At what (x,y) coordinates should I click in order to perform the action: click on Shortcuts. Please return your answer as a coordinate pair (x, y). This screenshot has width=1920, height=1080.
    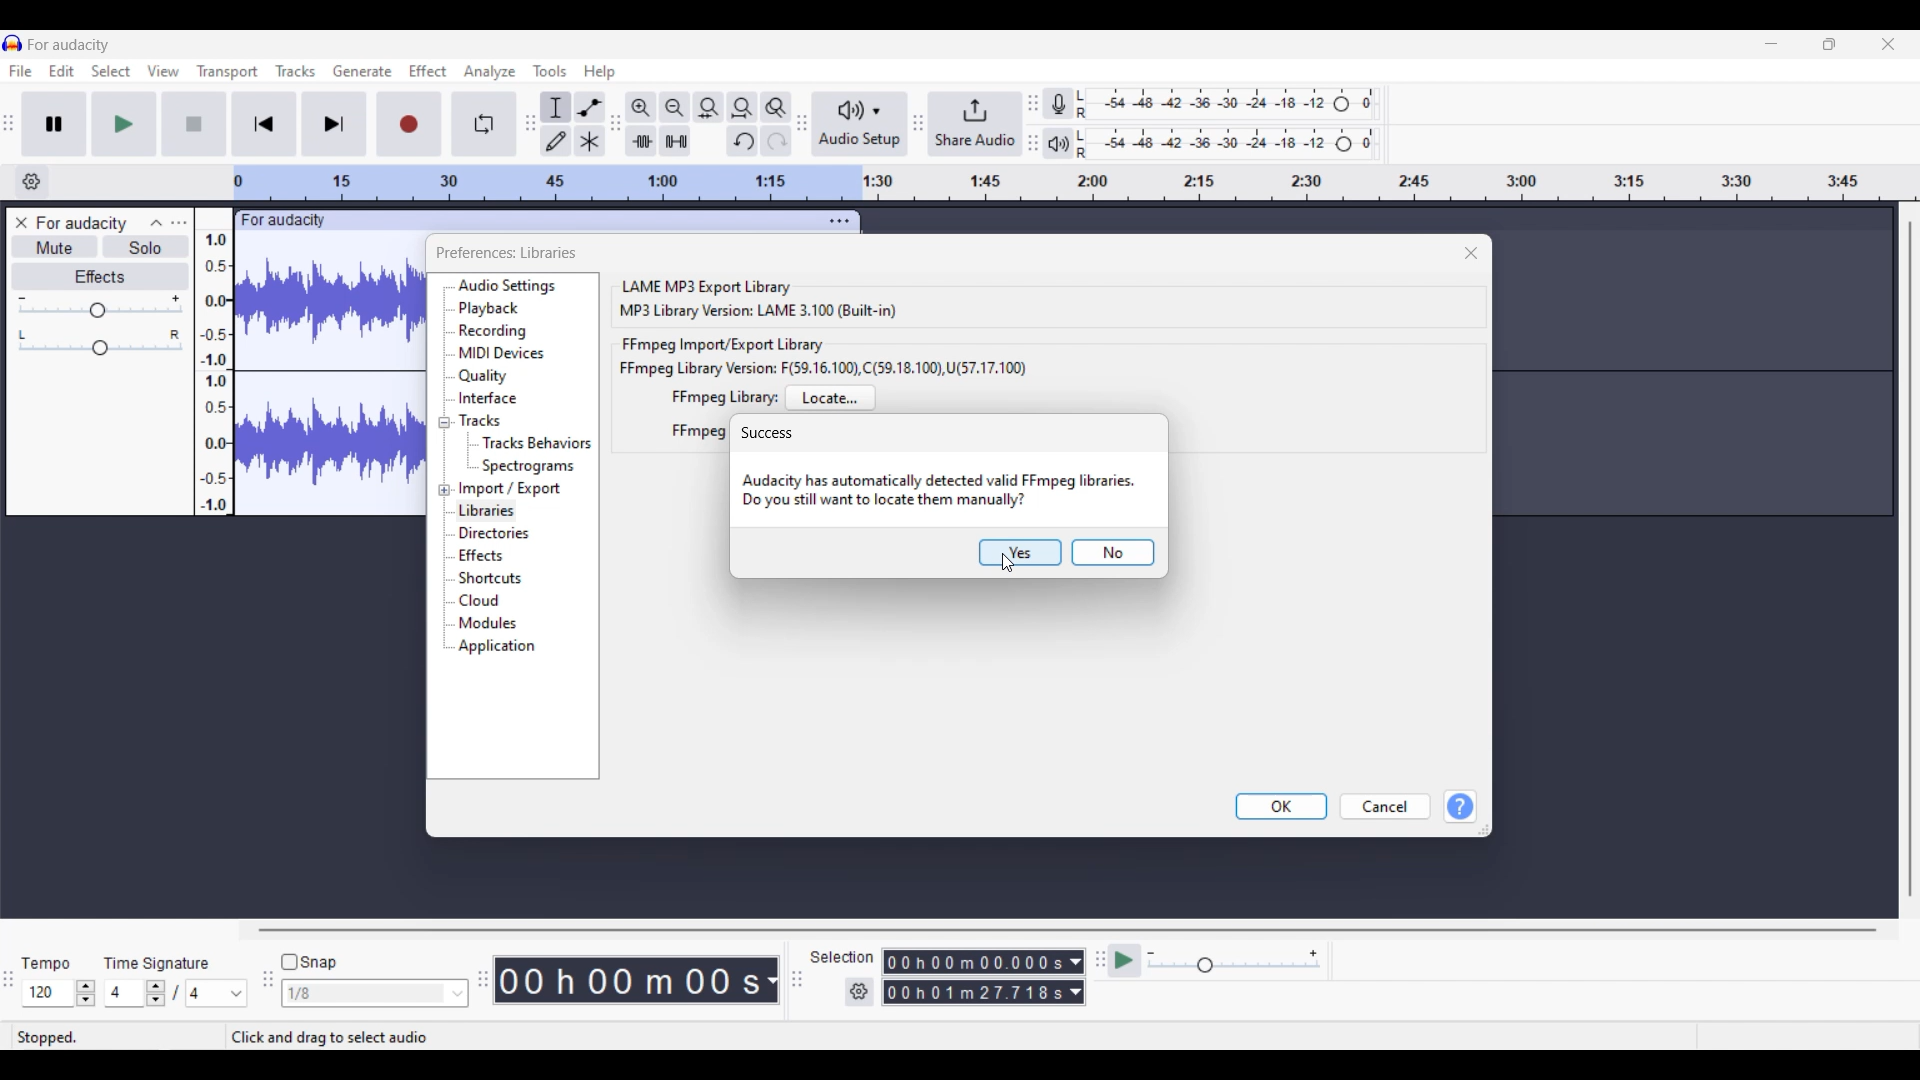
    Looking at the image, I should click on (492, 578).